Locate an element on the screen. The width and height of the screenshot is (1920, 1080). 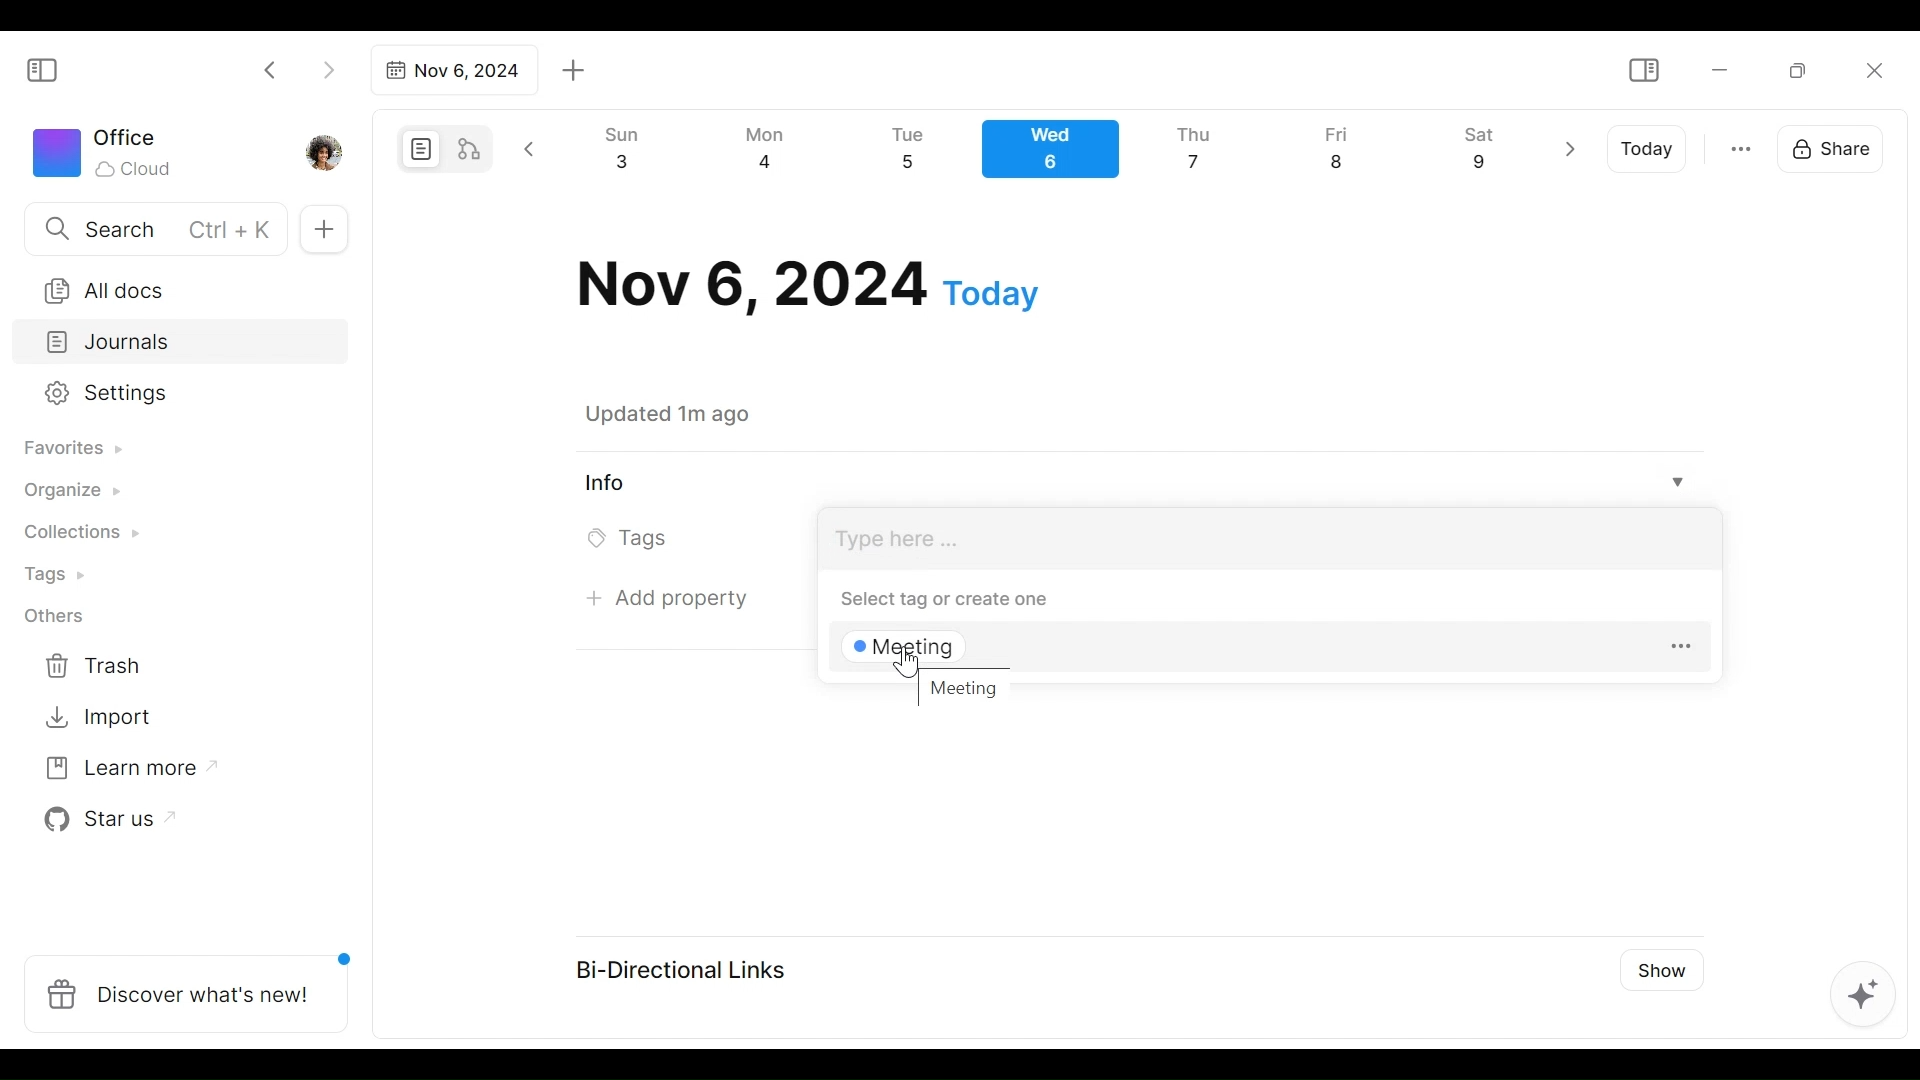
Show is located at coordinates (1655, 968).